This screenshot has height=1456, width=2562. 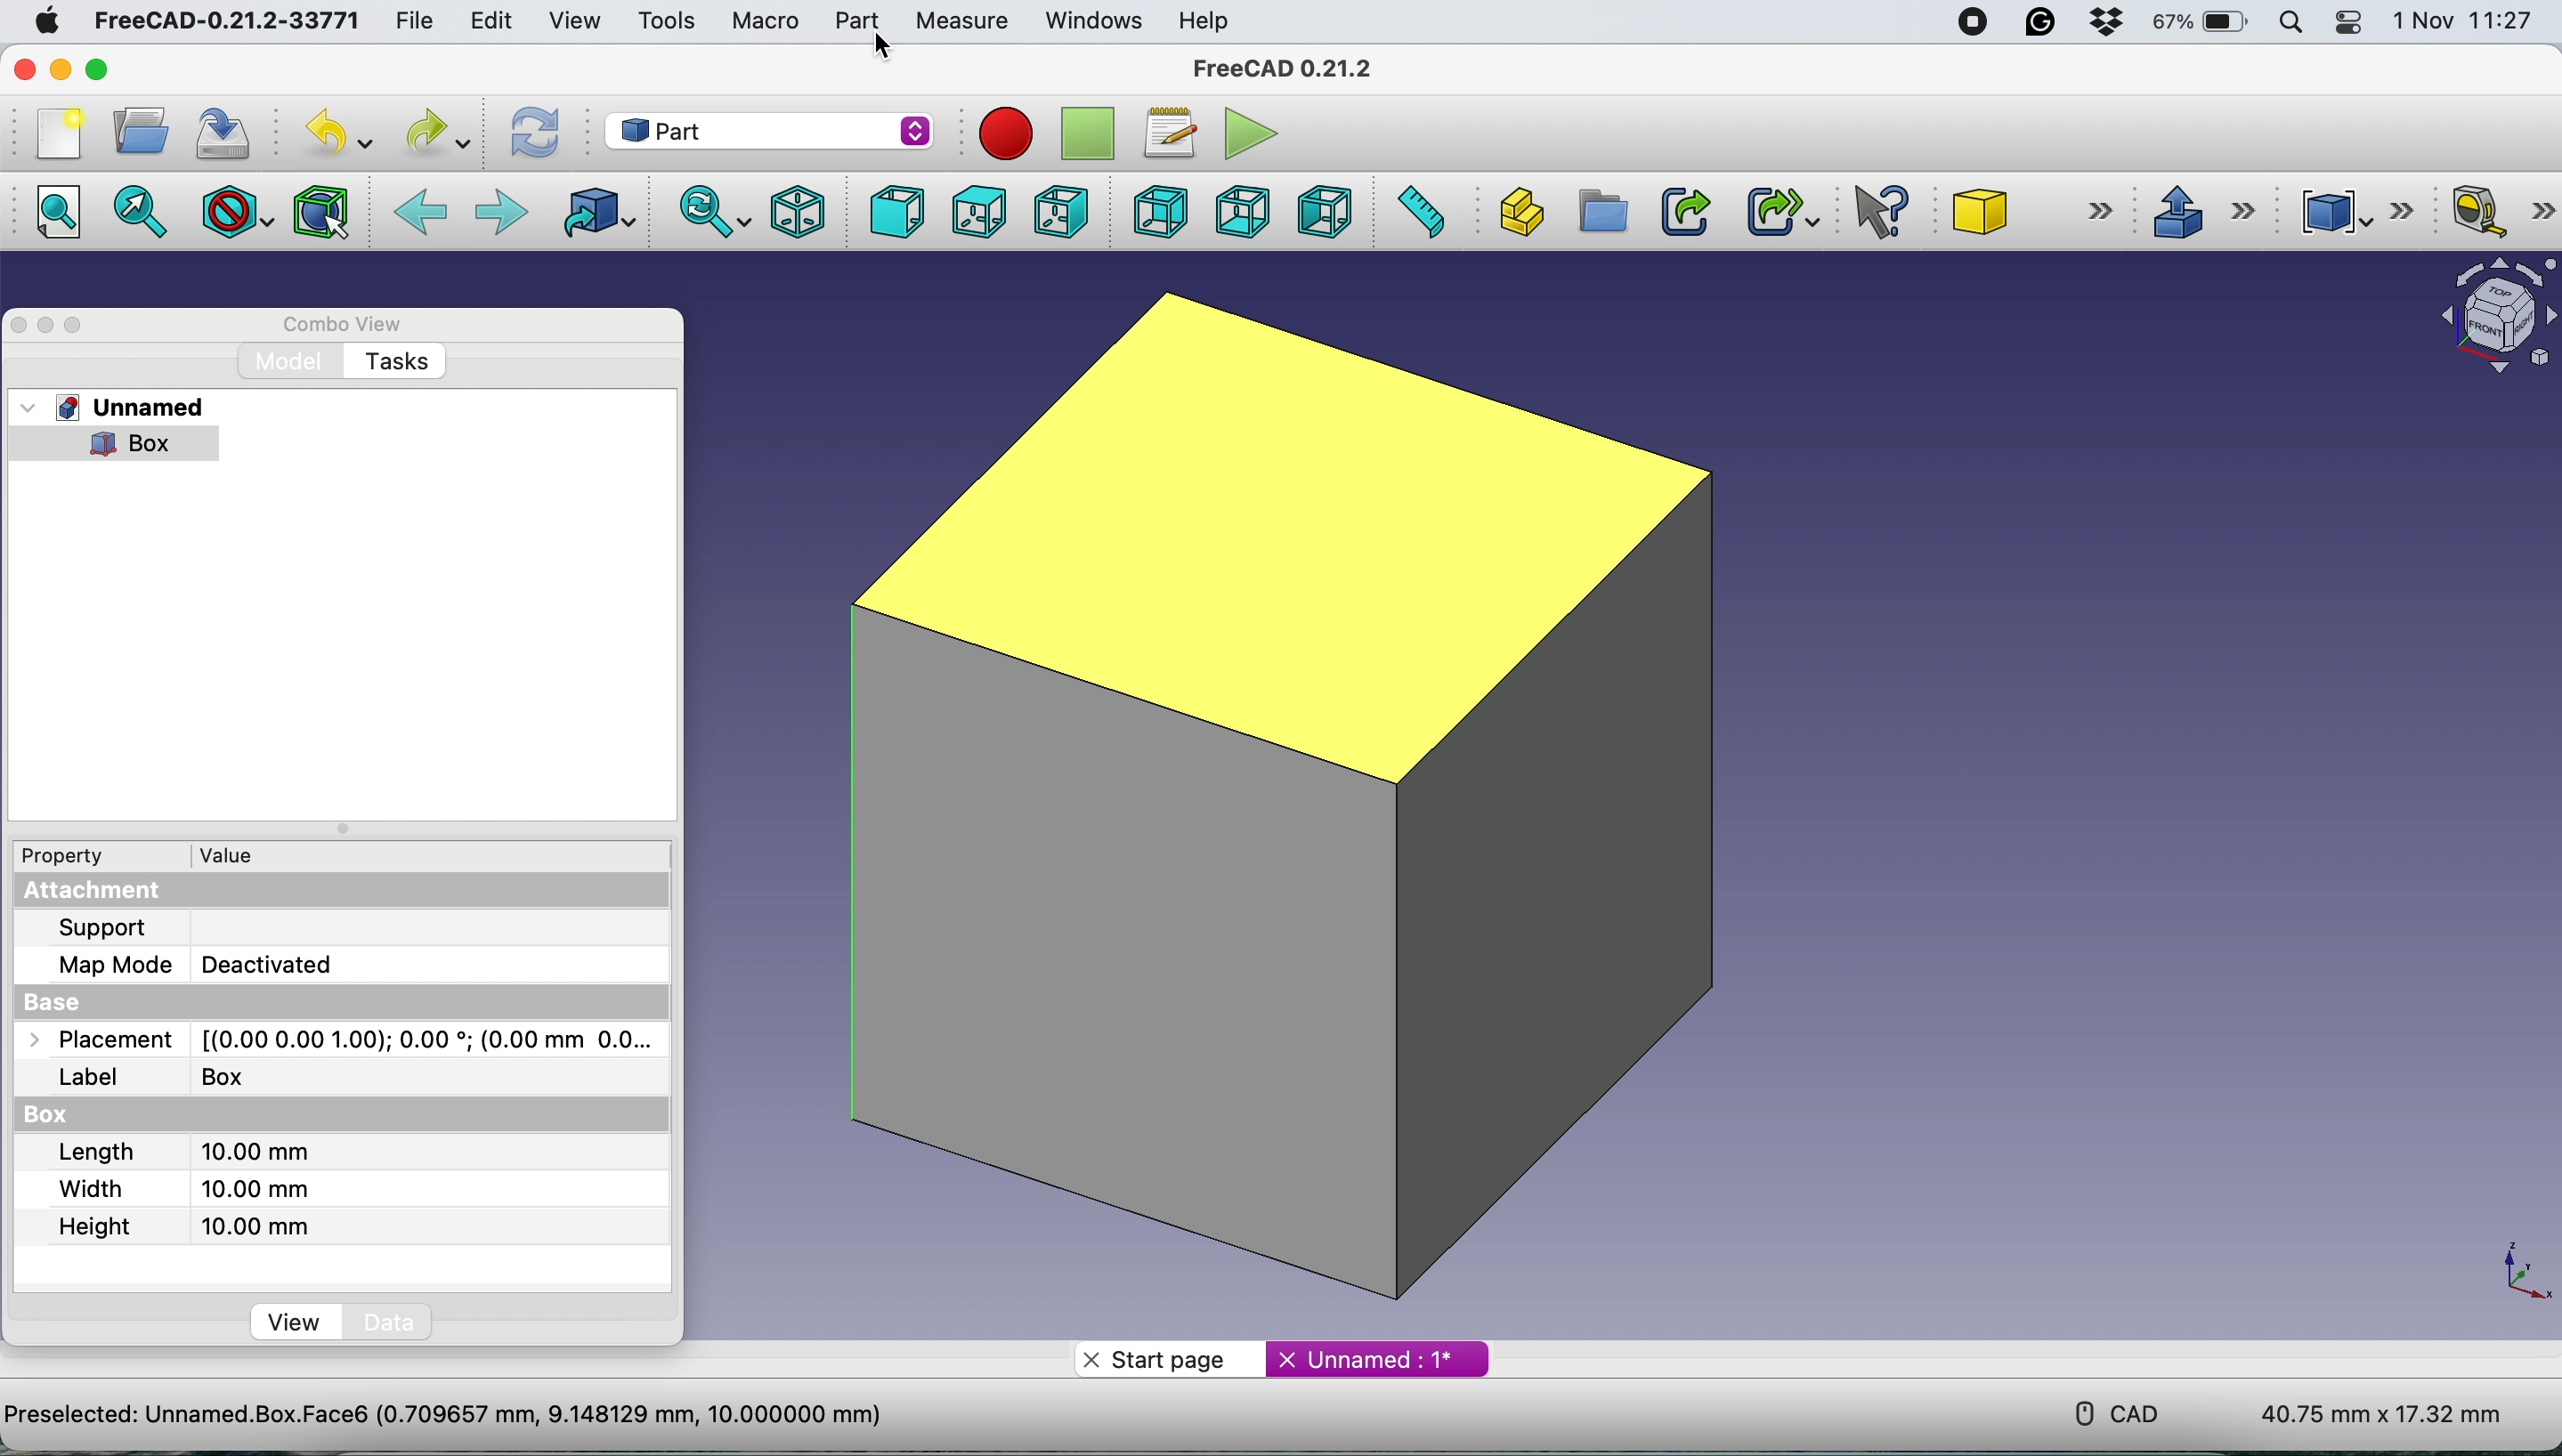 What do you see at coordinates (47, 18) in the screenshot?
I see `system logo` at bounding box center [47, 18].